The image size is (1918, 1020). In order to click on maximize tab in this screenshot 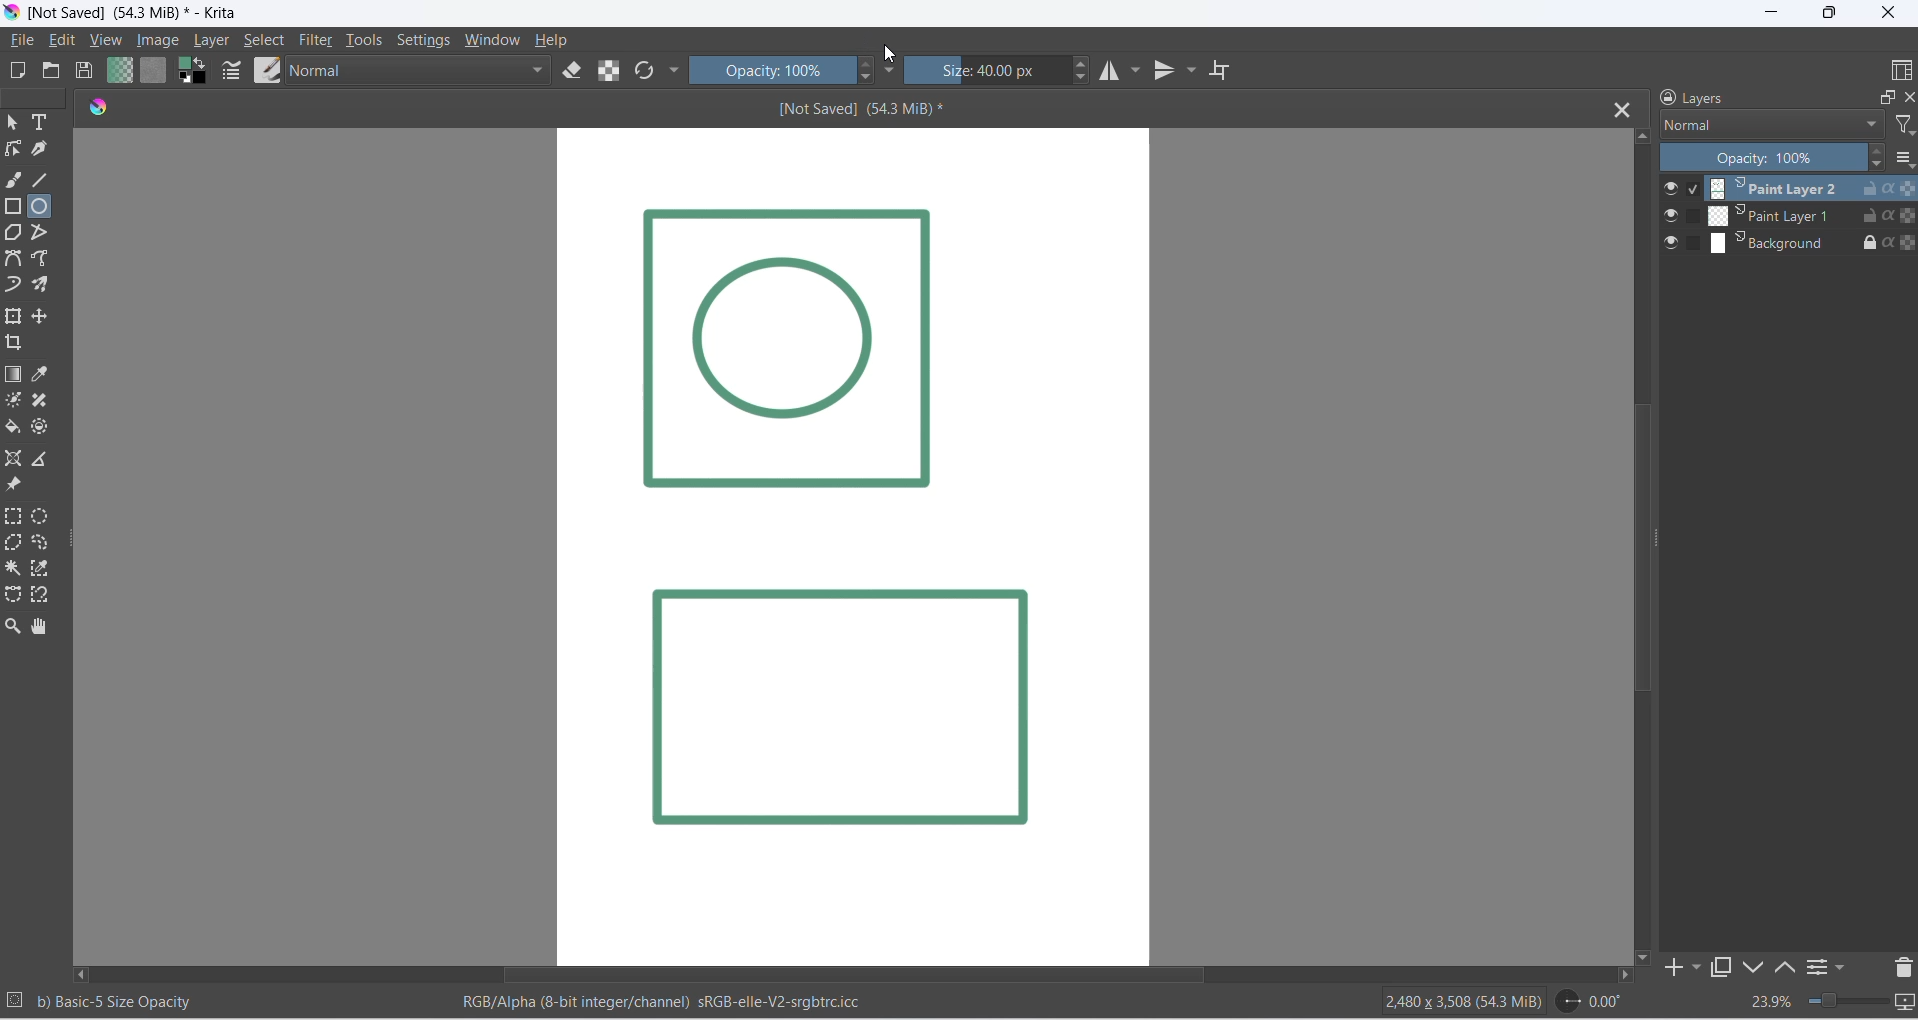, I will do `click(1722, 969)`.